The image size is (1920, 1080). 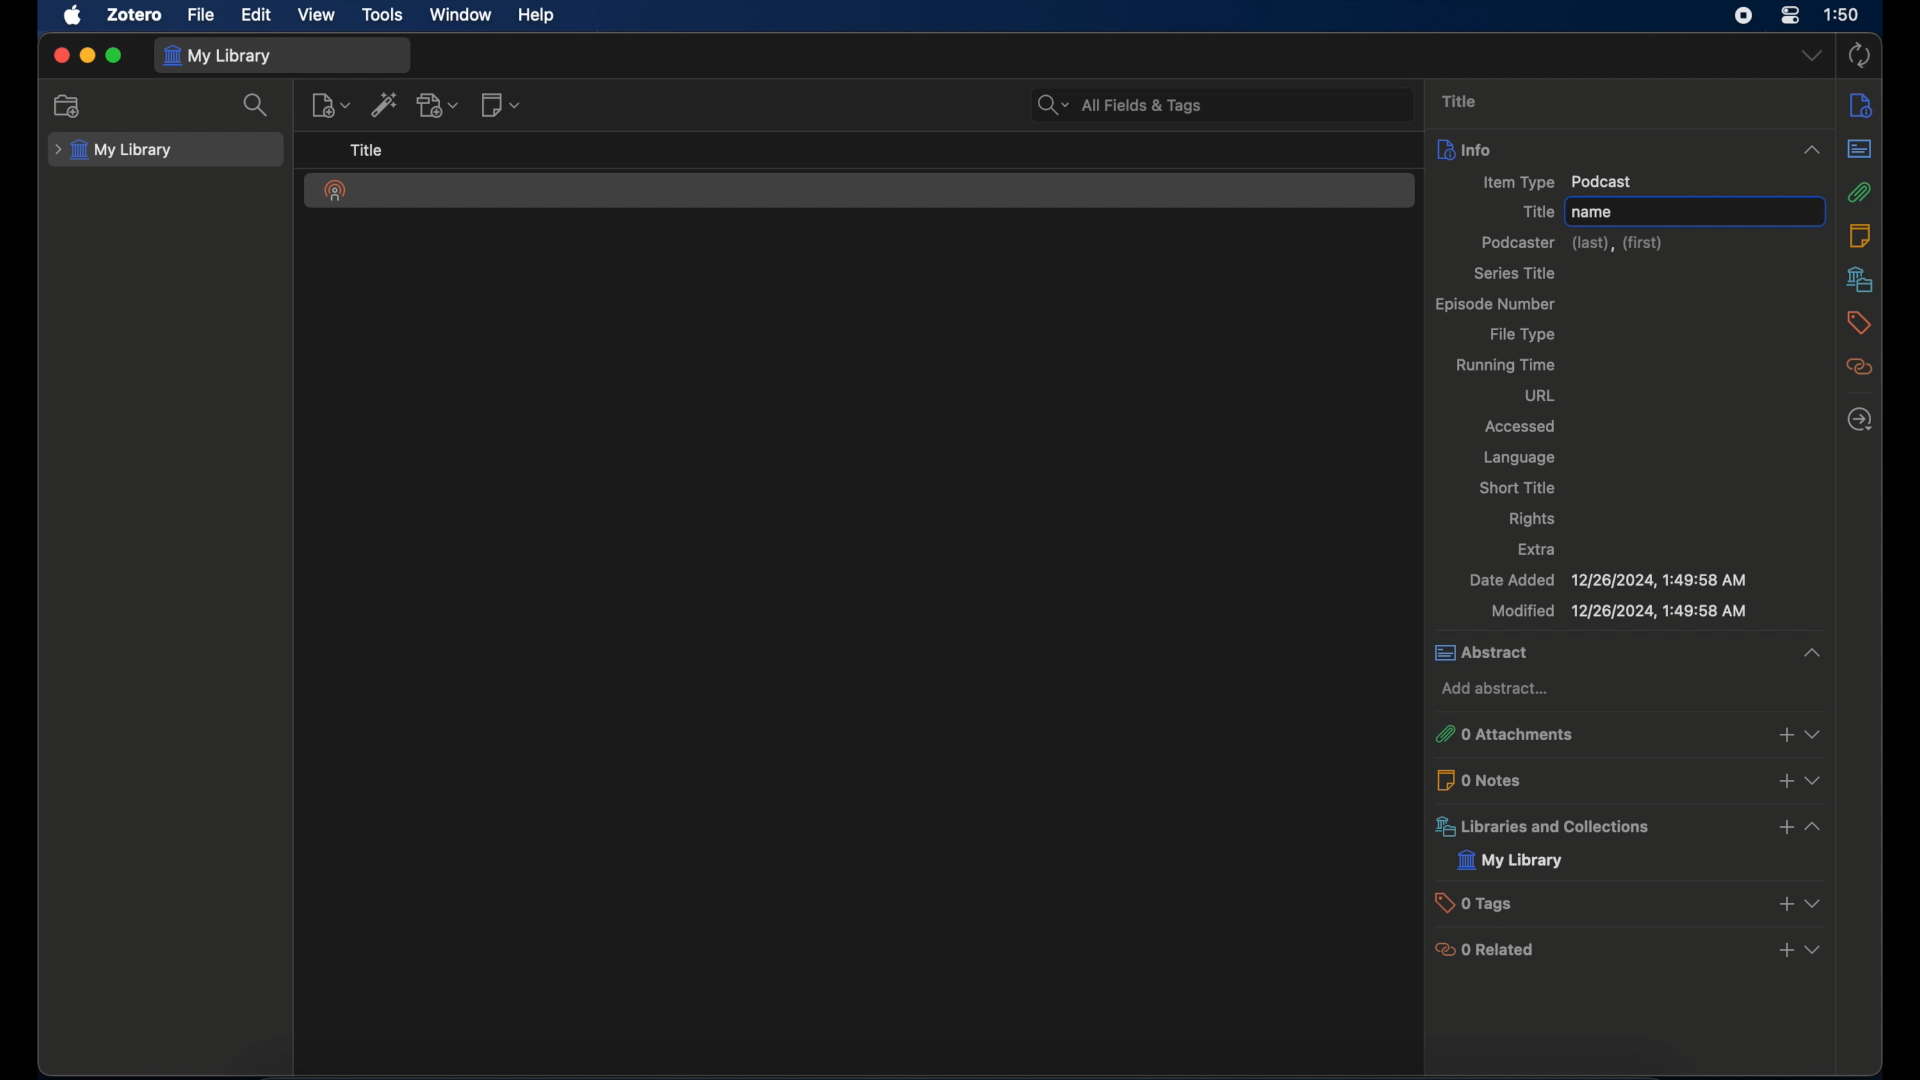 What do you see at coordinates (1633, 148) in the screenshot?
I see `info` at bounding box center [1633, 148].